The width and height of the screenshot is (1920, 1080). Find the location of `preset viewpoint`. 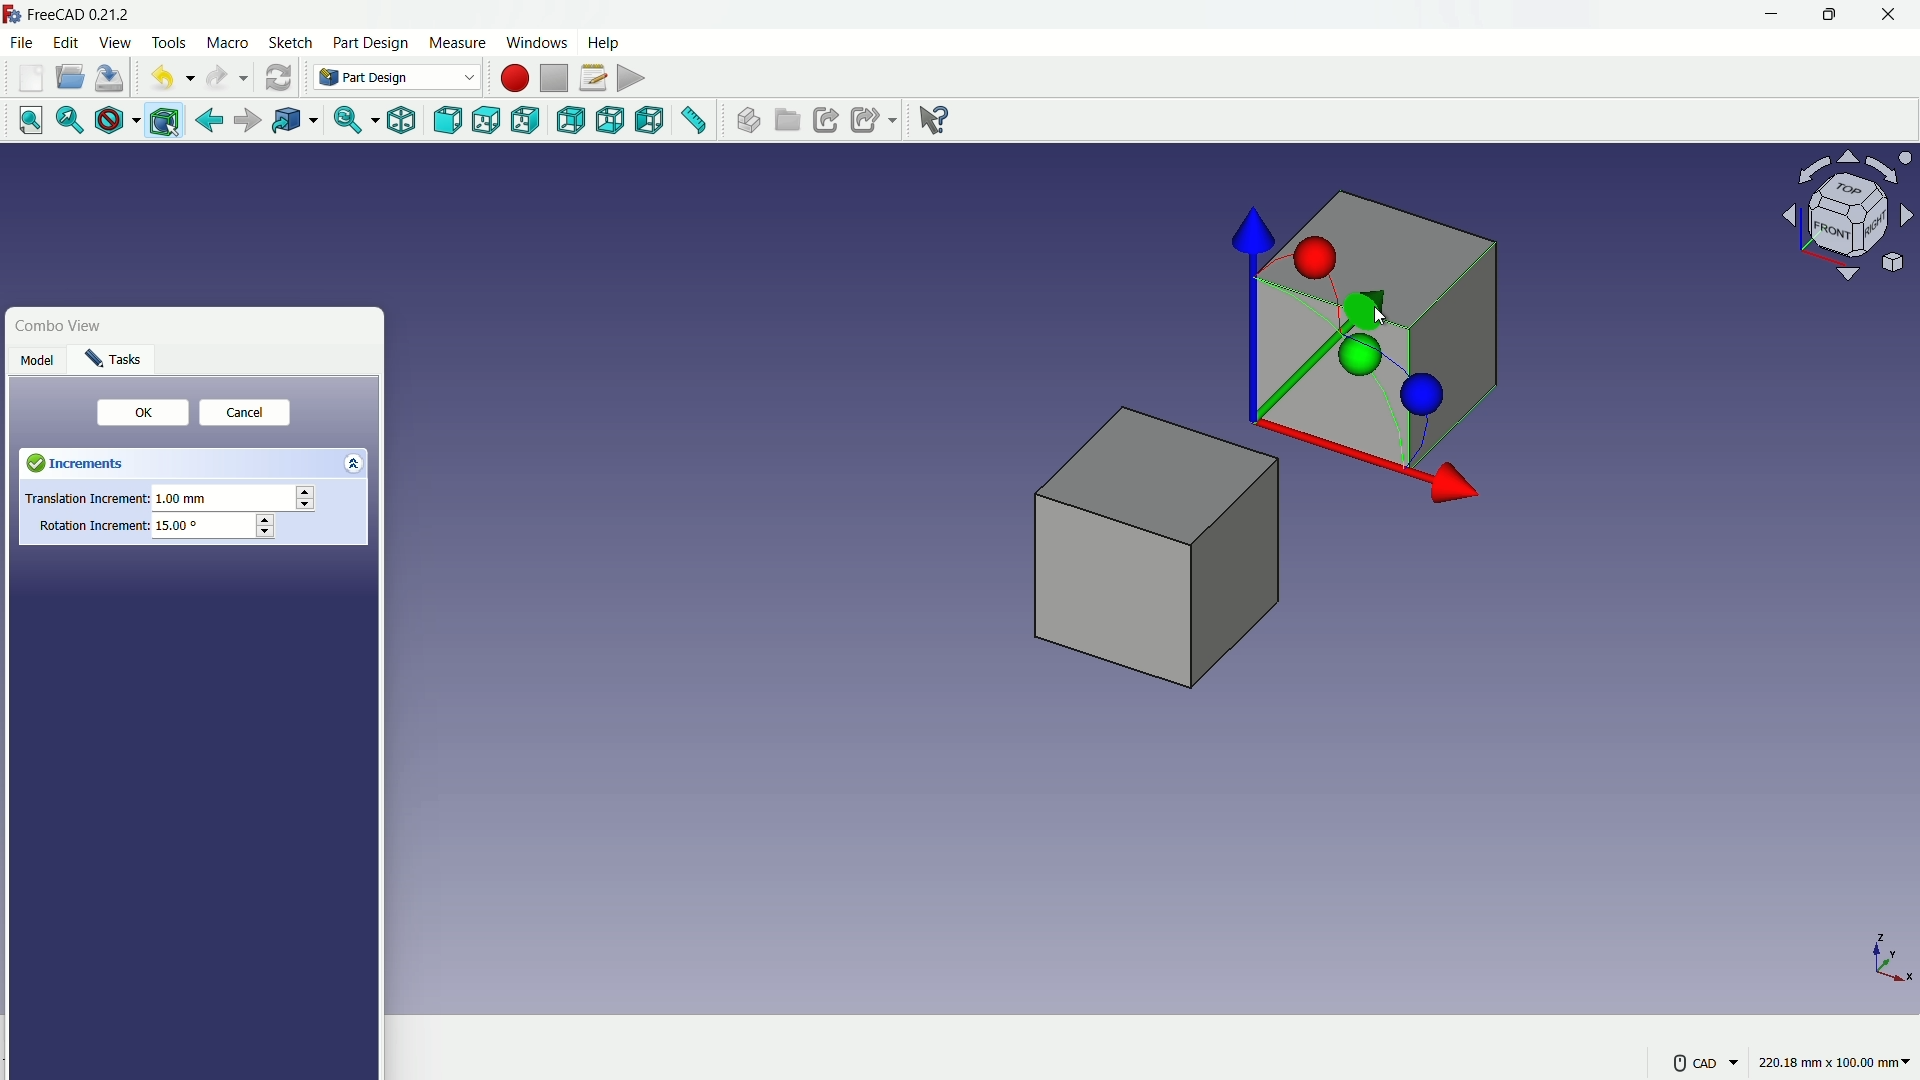

preset viewpoint is located at coordinates (1854, 225).